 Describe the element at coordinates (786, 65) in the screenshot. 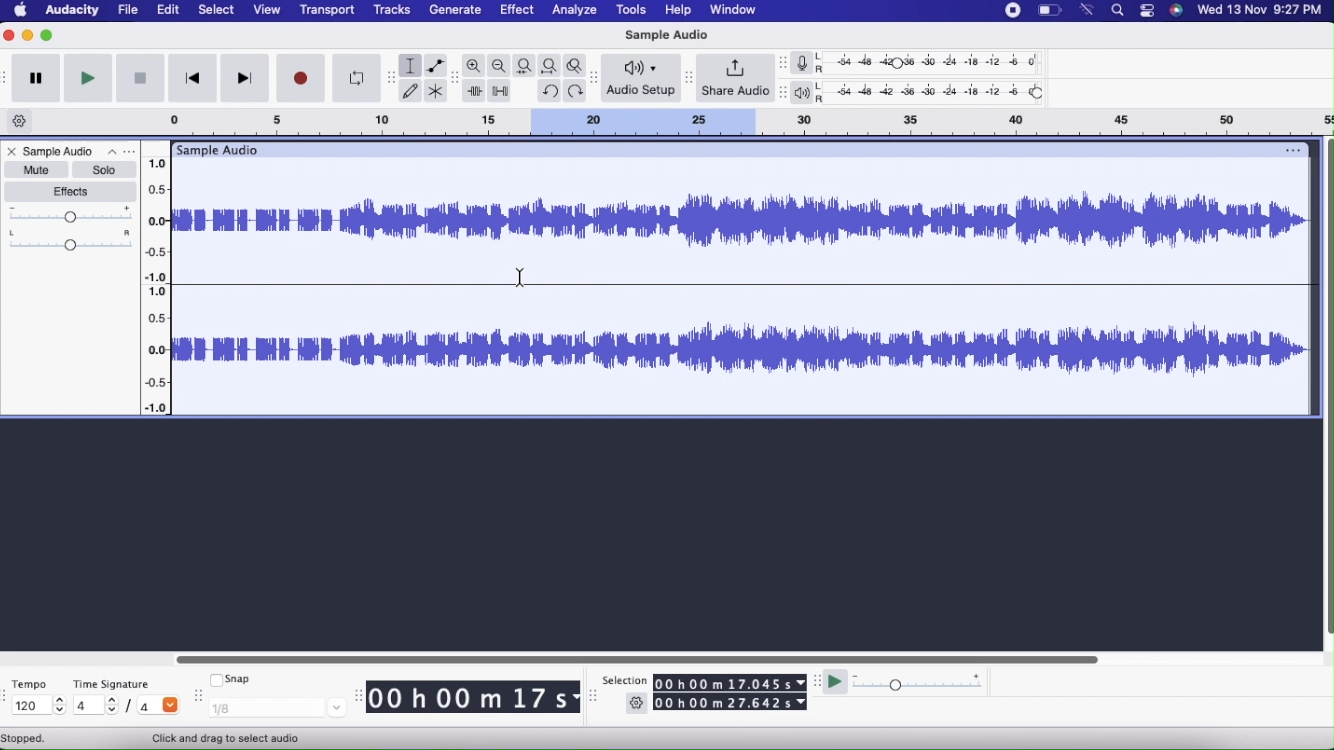

I see `move toolbar` at that location.